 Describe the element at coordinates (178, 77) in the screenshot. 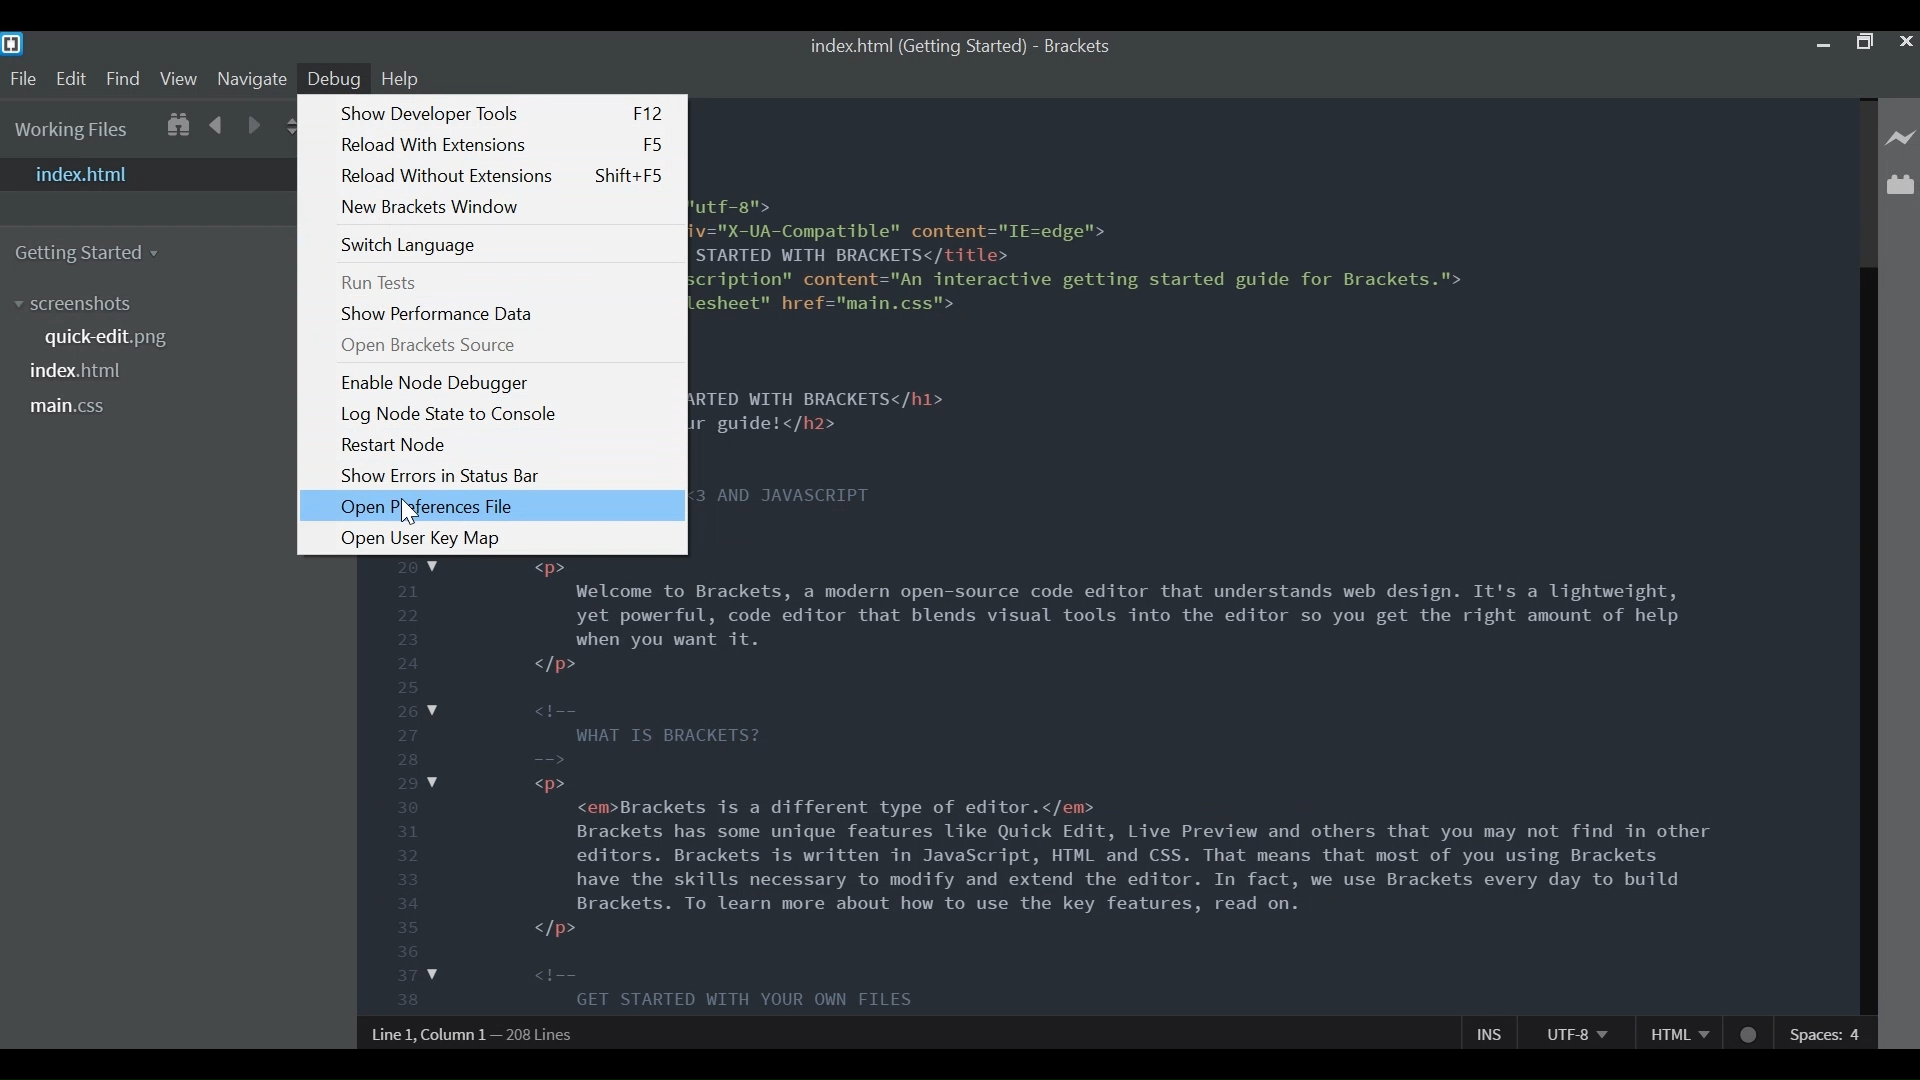

I see `View` at that location.